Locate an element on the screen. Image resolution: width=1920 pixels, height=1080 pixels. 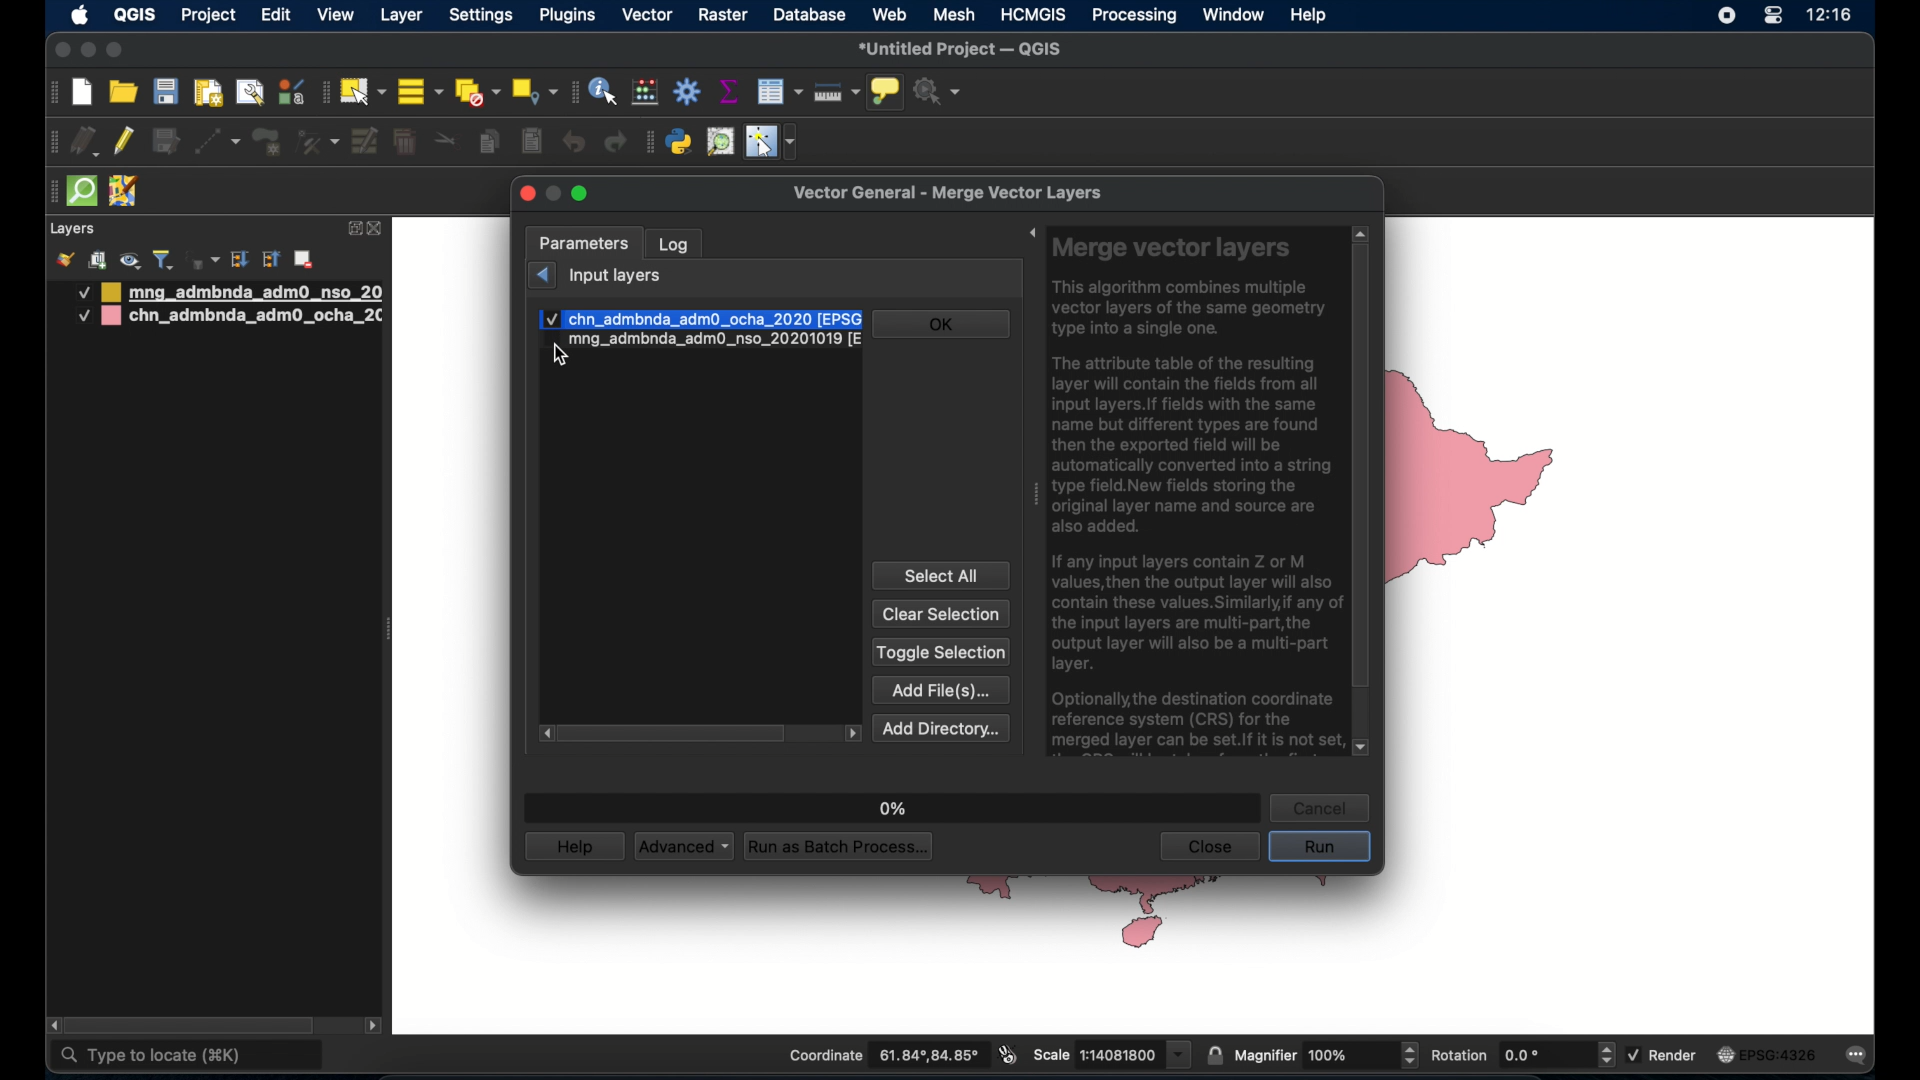
settings is located at coordinates (483, 17).